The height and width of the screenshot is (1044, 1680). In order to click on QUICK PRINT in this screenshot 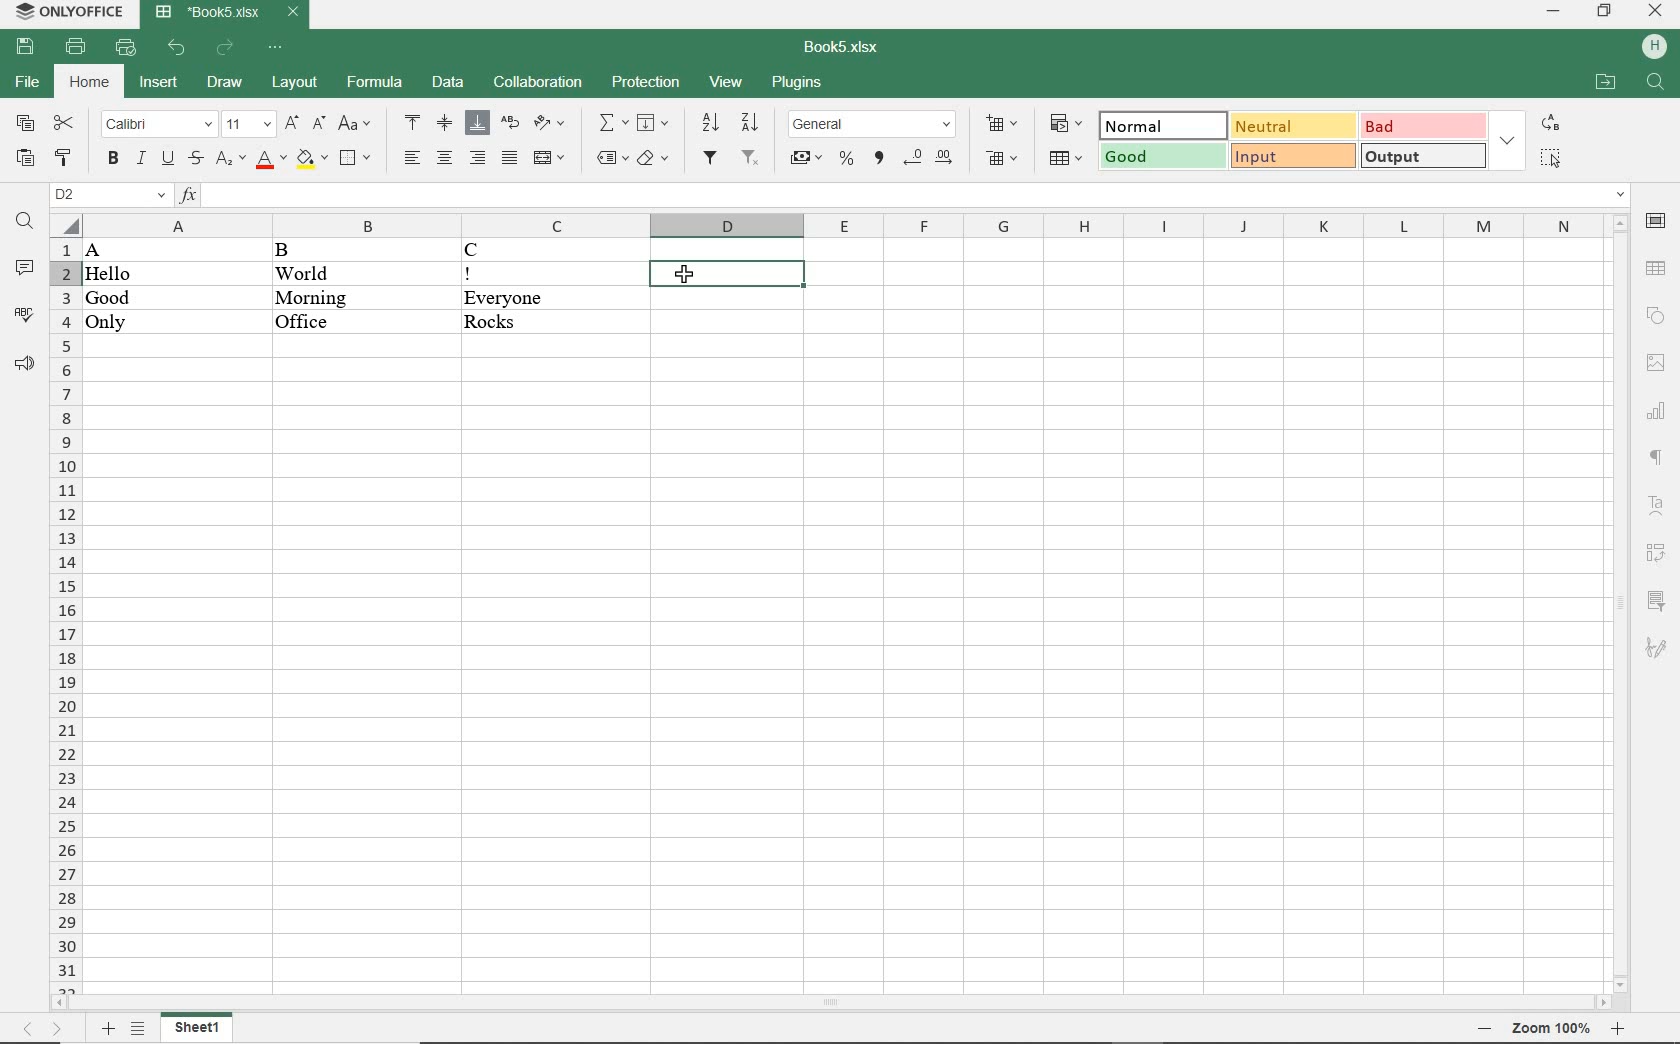, I will do `click(129, 48)`.